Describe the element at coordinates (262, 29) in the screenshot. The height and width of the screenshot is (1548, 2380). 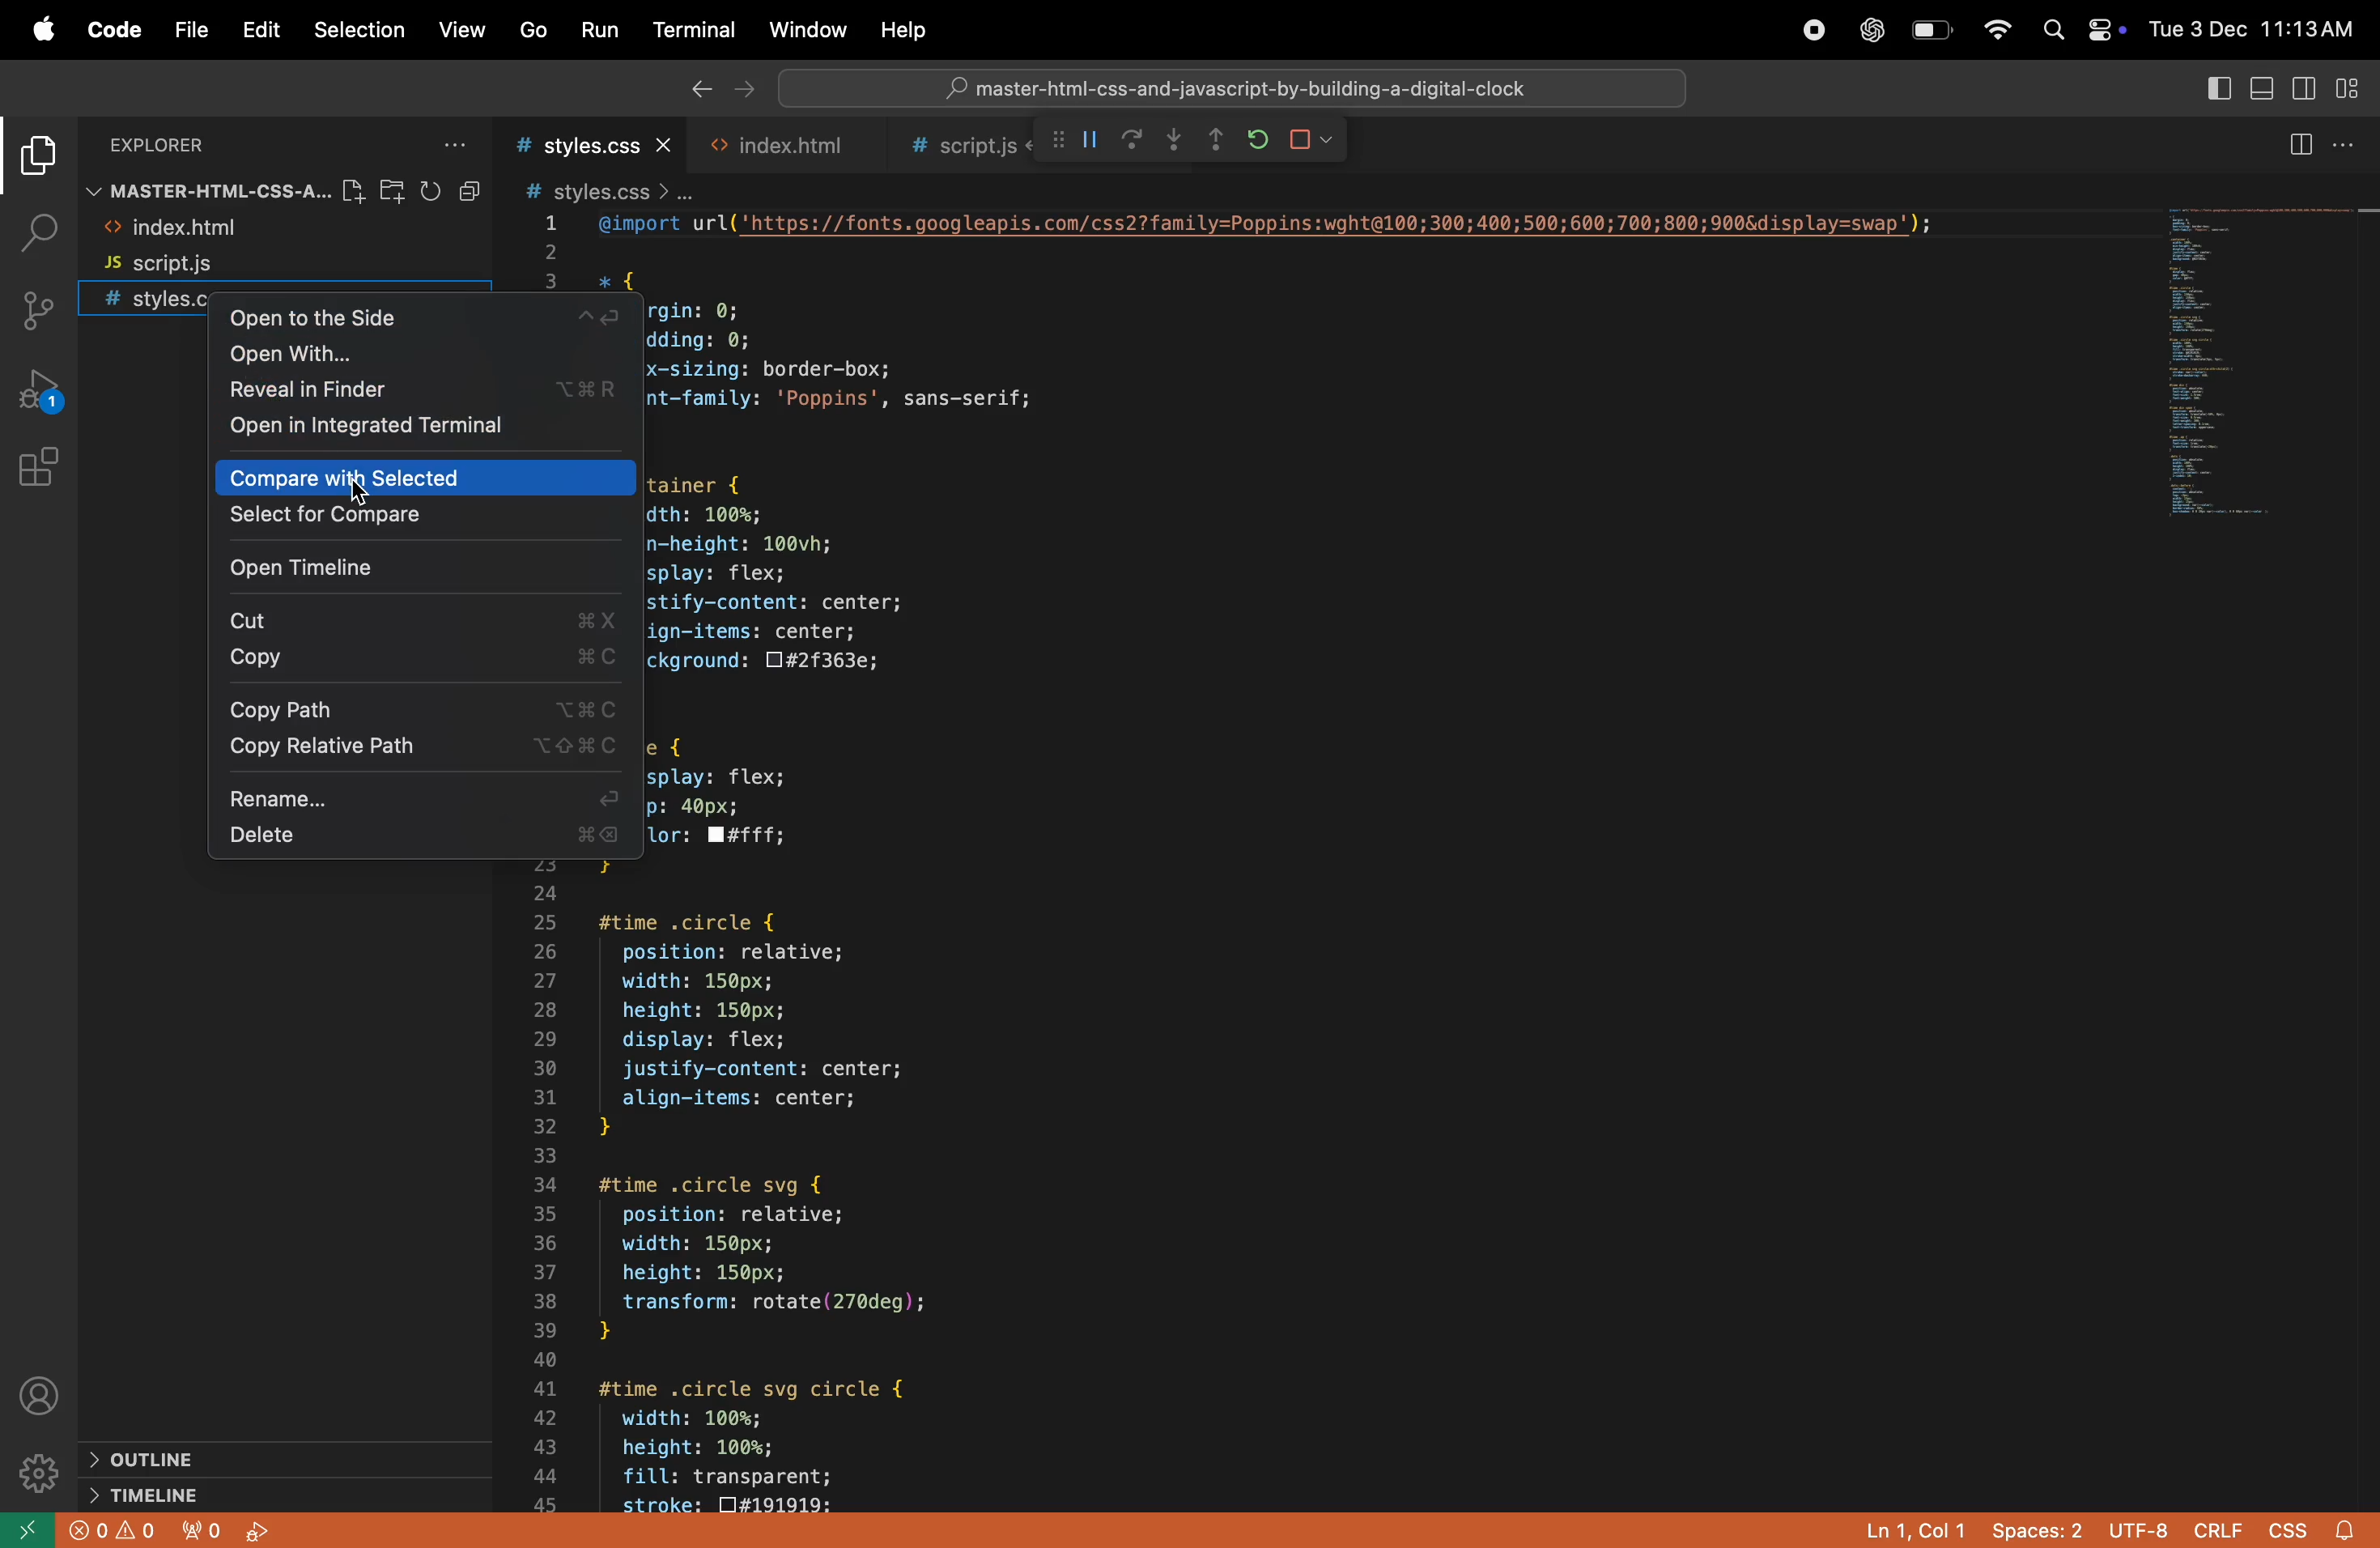
I see `edit` at that location.